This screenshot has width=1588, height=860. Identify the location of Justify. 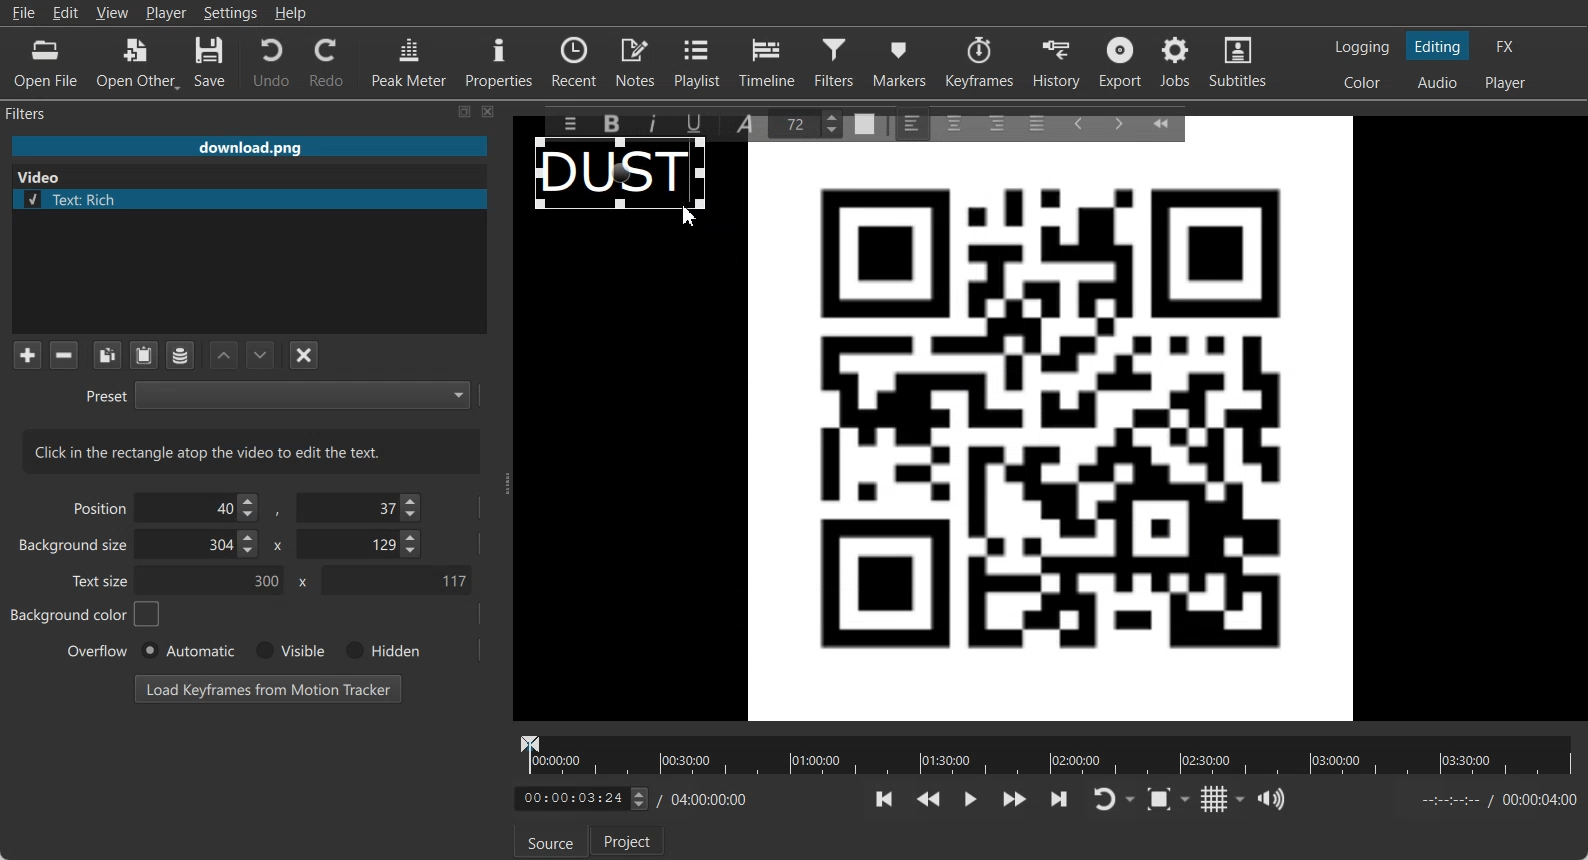
(1037, 120).